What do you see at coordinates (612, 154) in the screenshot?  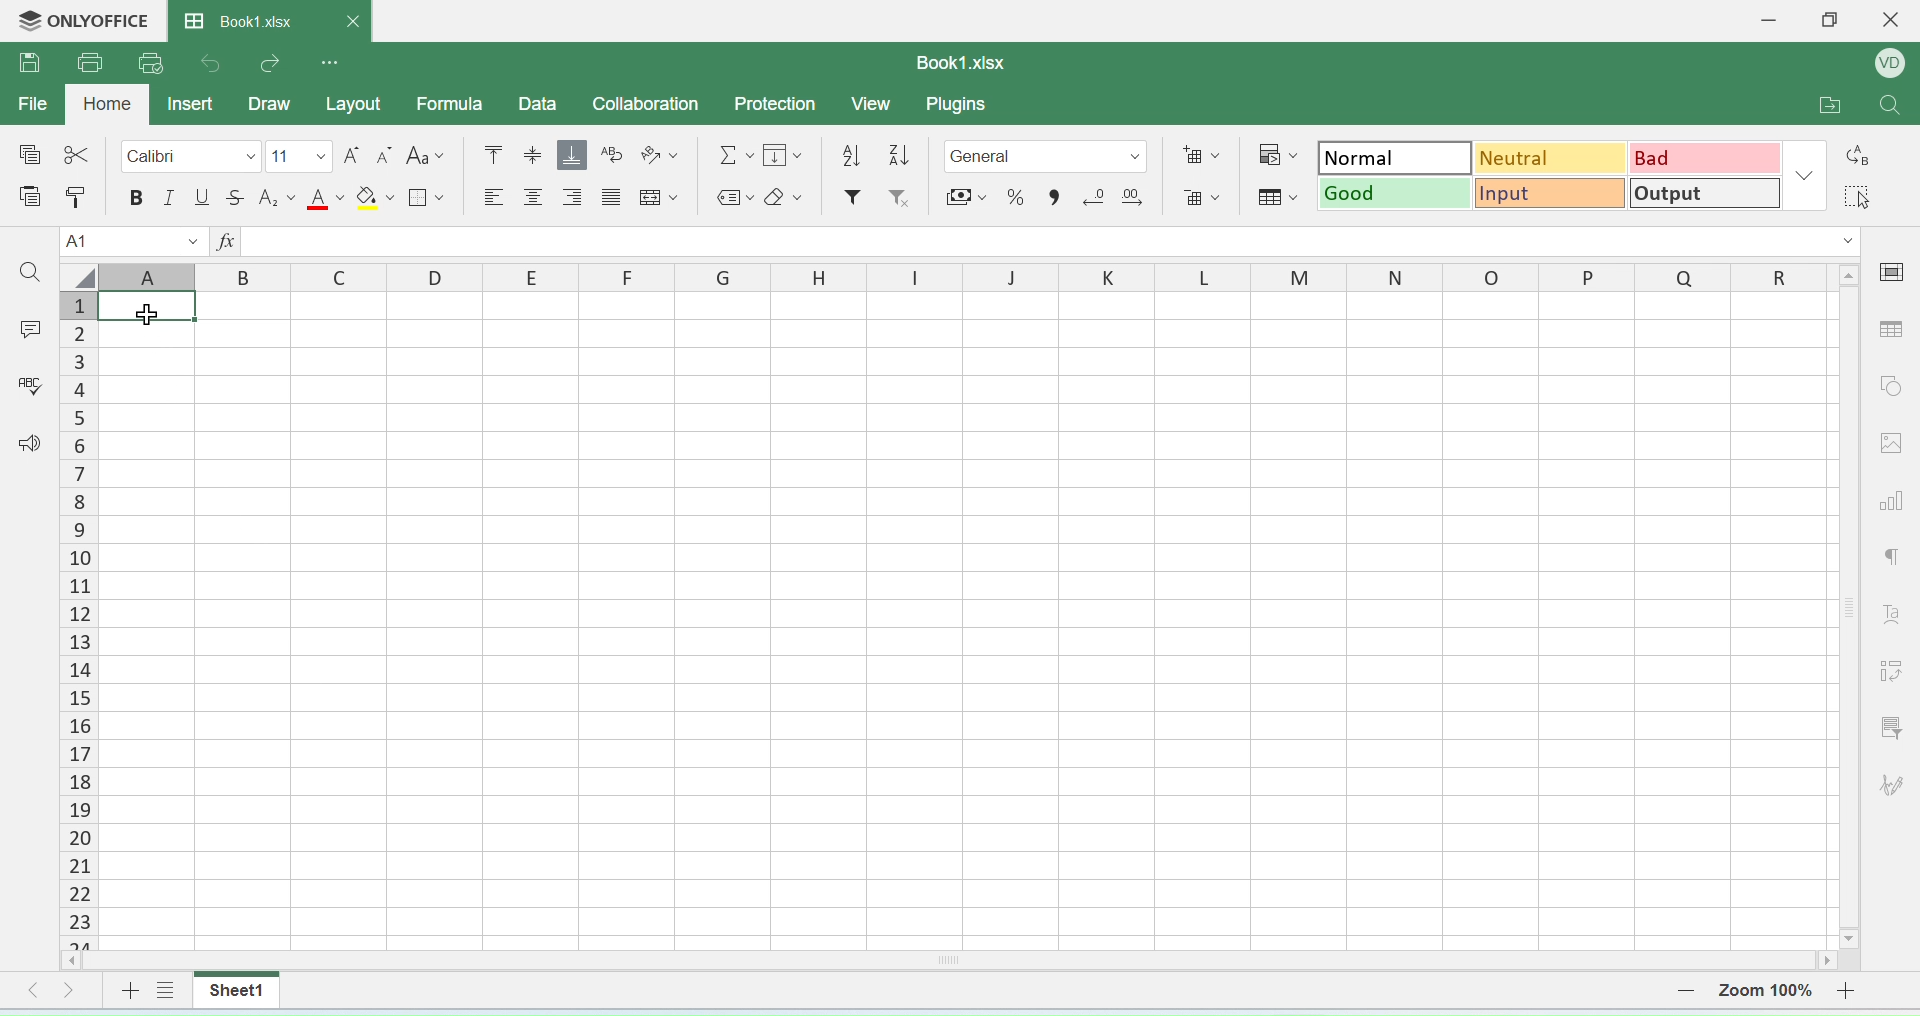 I see `wrap text` at bounding box center [612, 154].